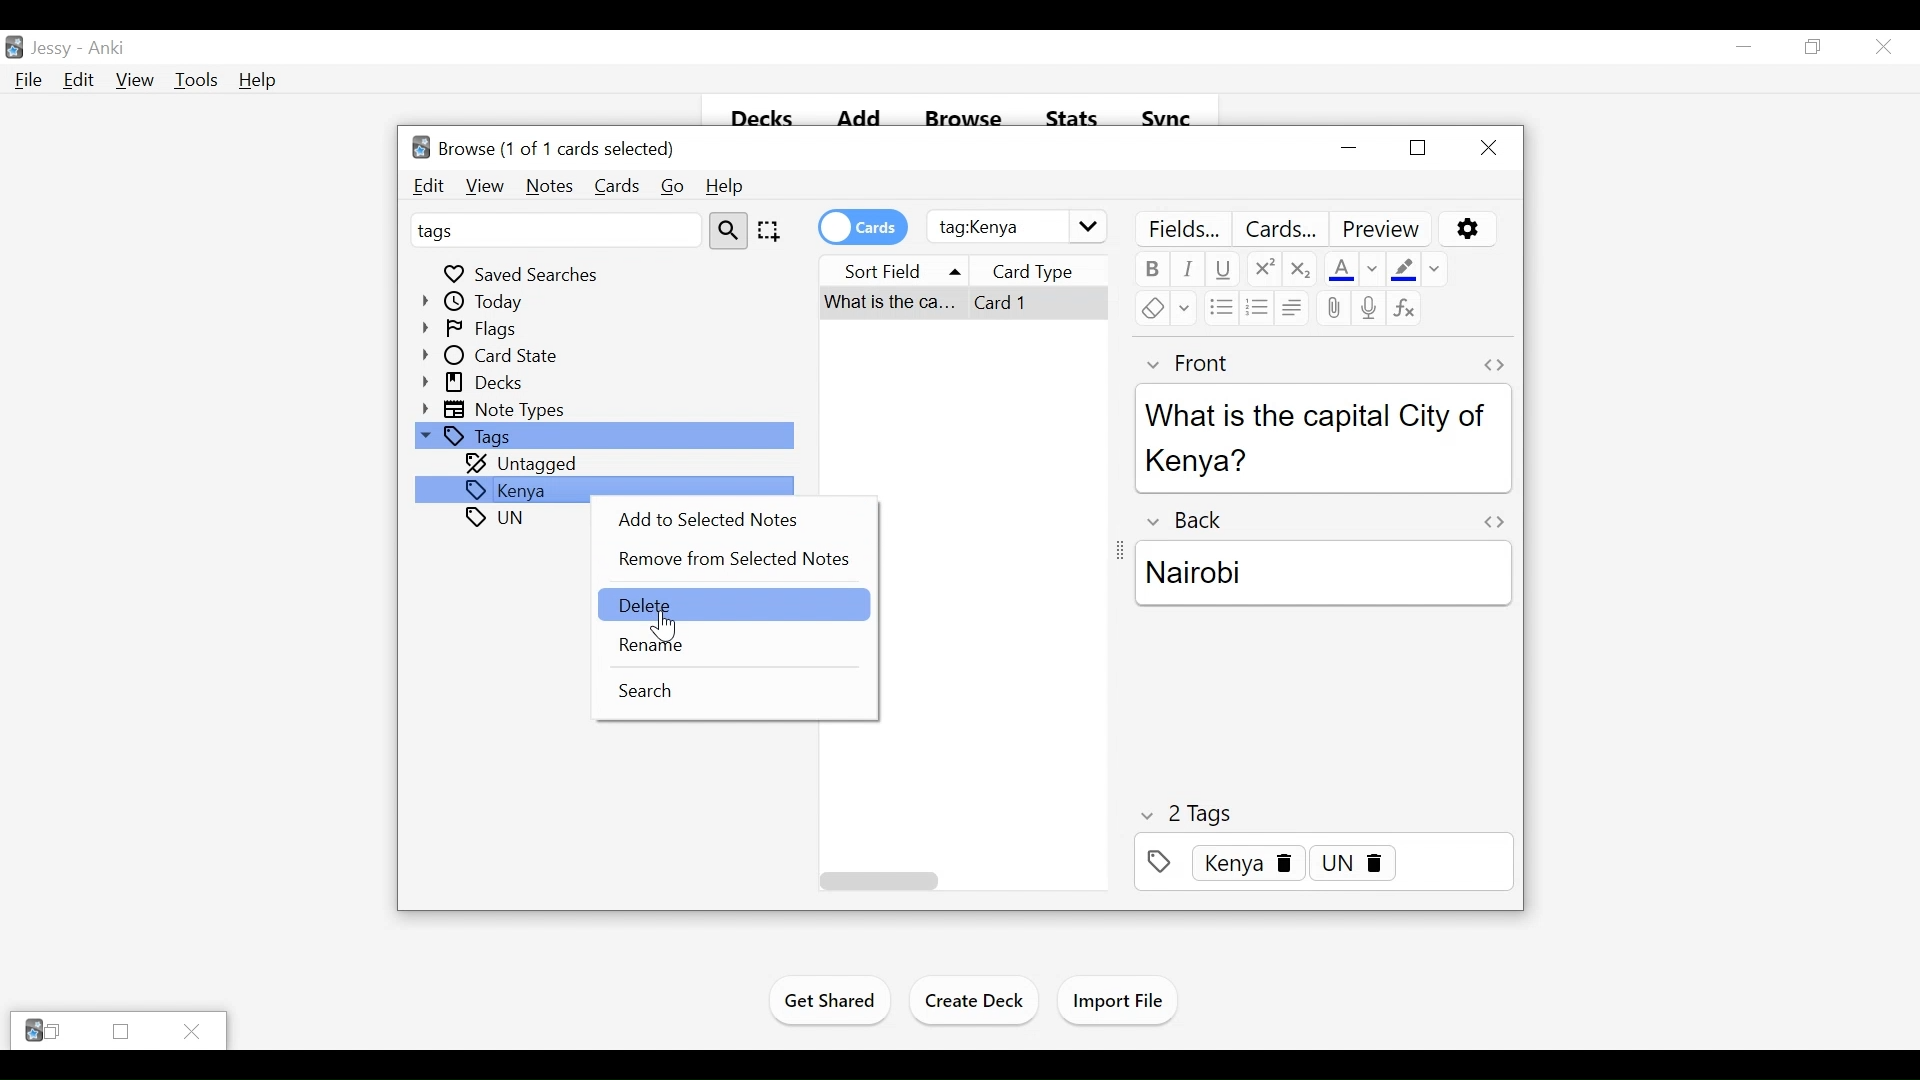  I want to click on Search Field, so click(1017, 227).